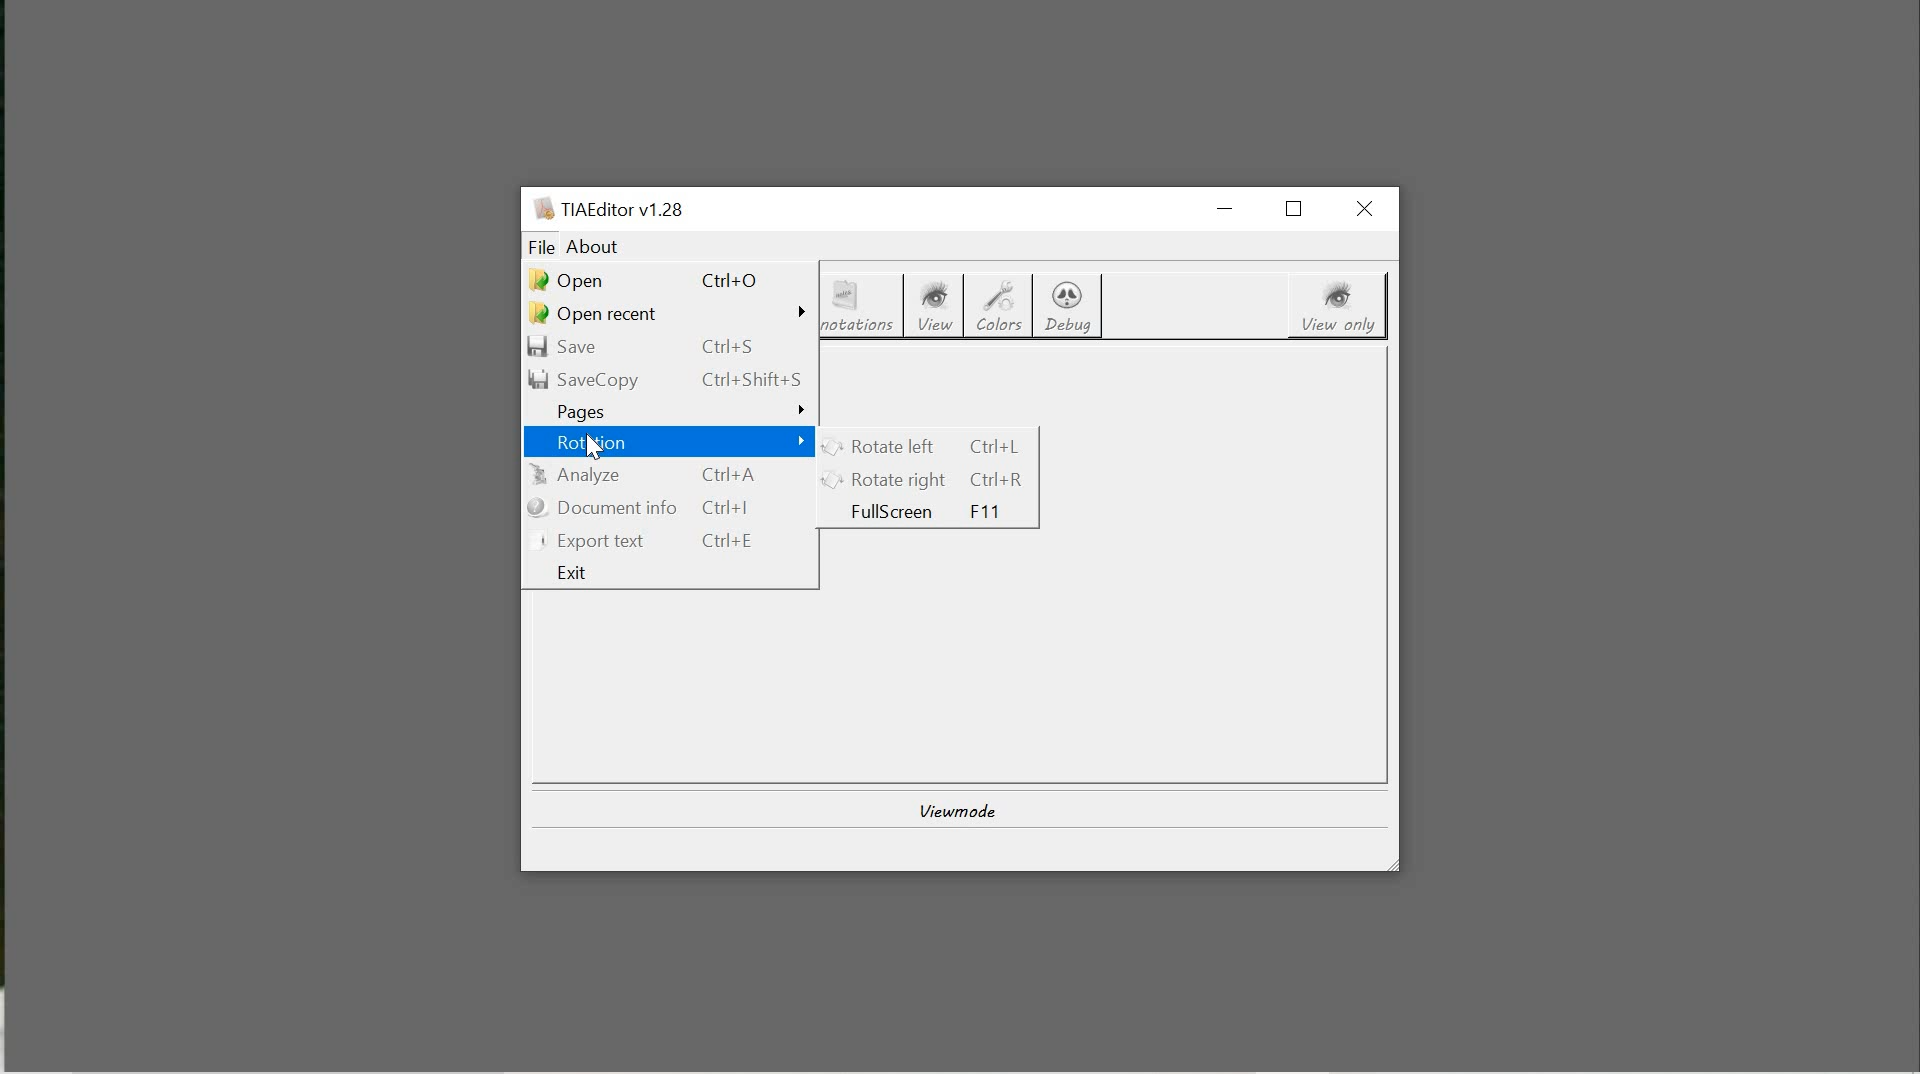 This screenshot has height=1074, width=1920. I want to click on colors, so click(1001, 308).